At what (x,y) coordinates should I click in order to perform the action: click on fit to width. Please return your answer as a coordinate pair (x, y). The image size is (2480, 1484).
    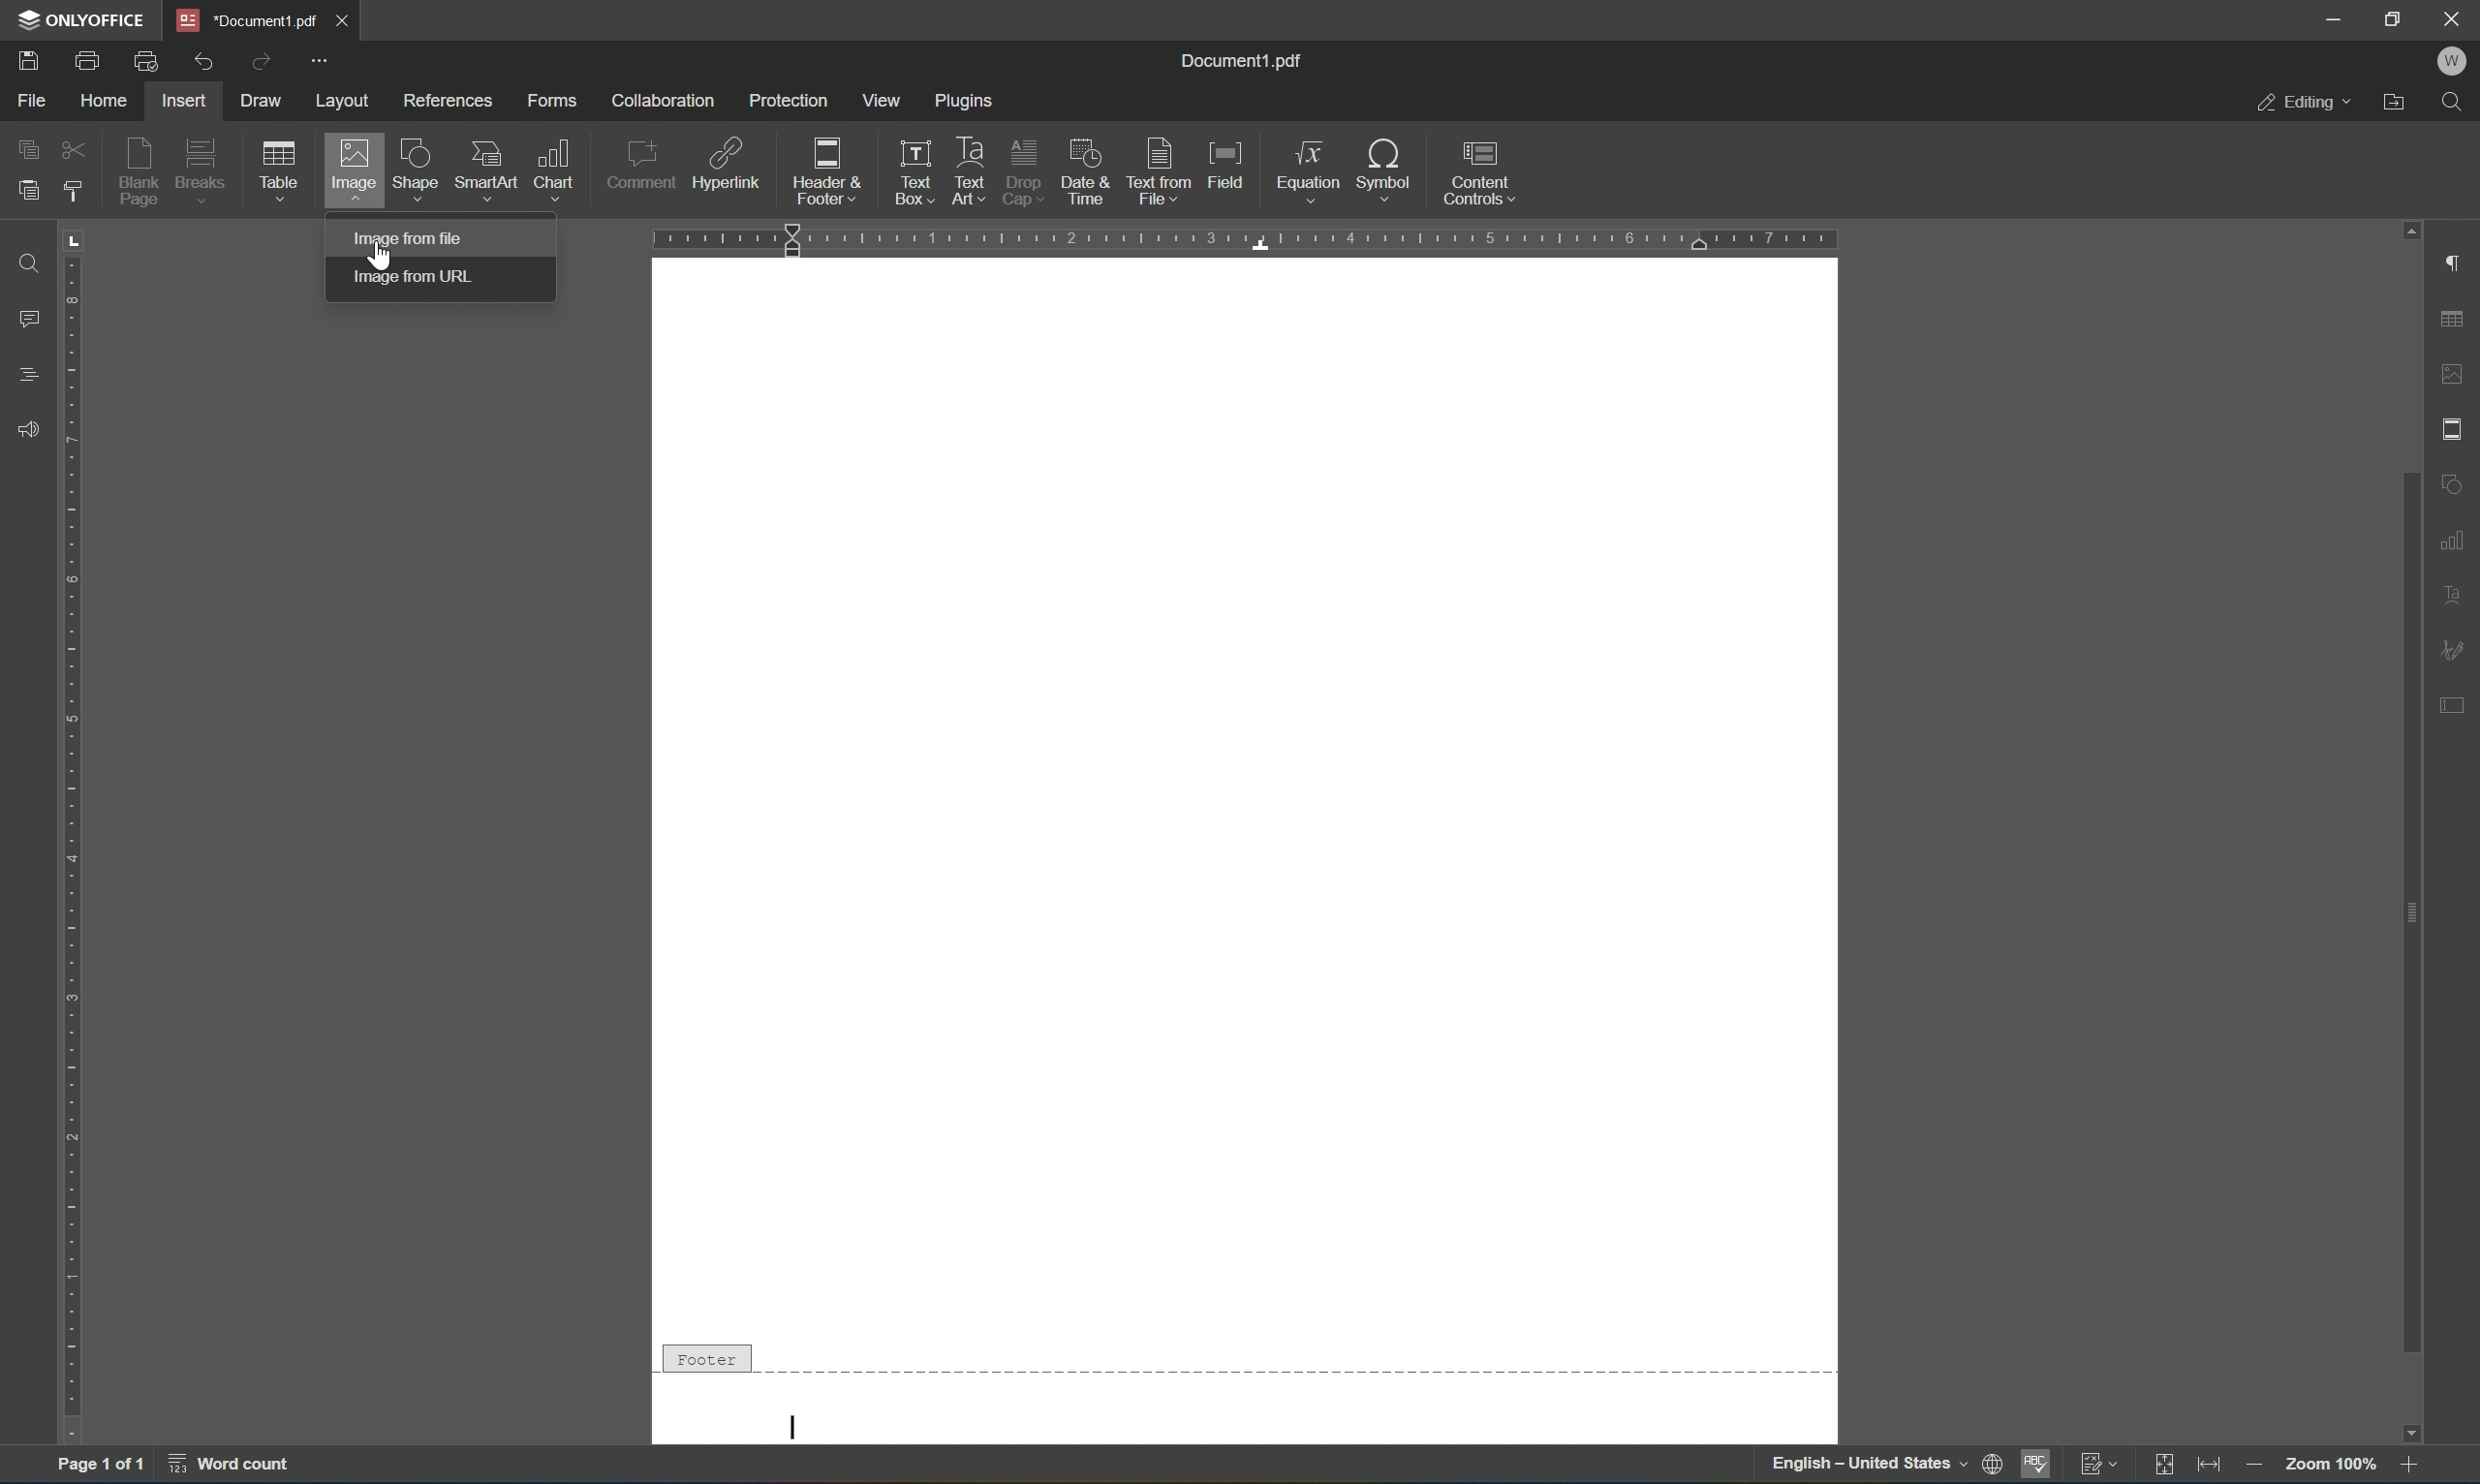
    Looking at the image, I should click on (2209, 1466).